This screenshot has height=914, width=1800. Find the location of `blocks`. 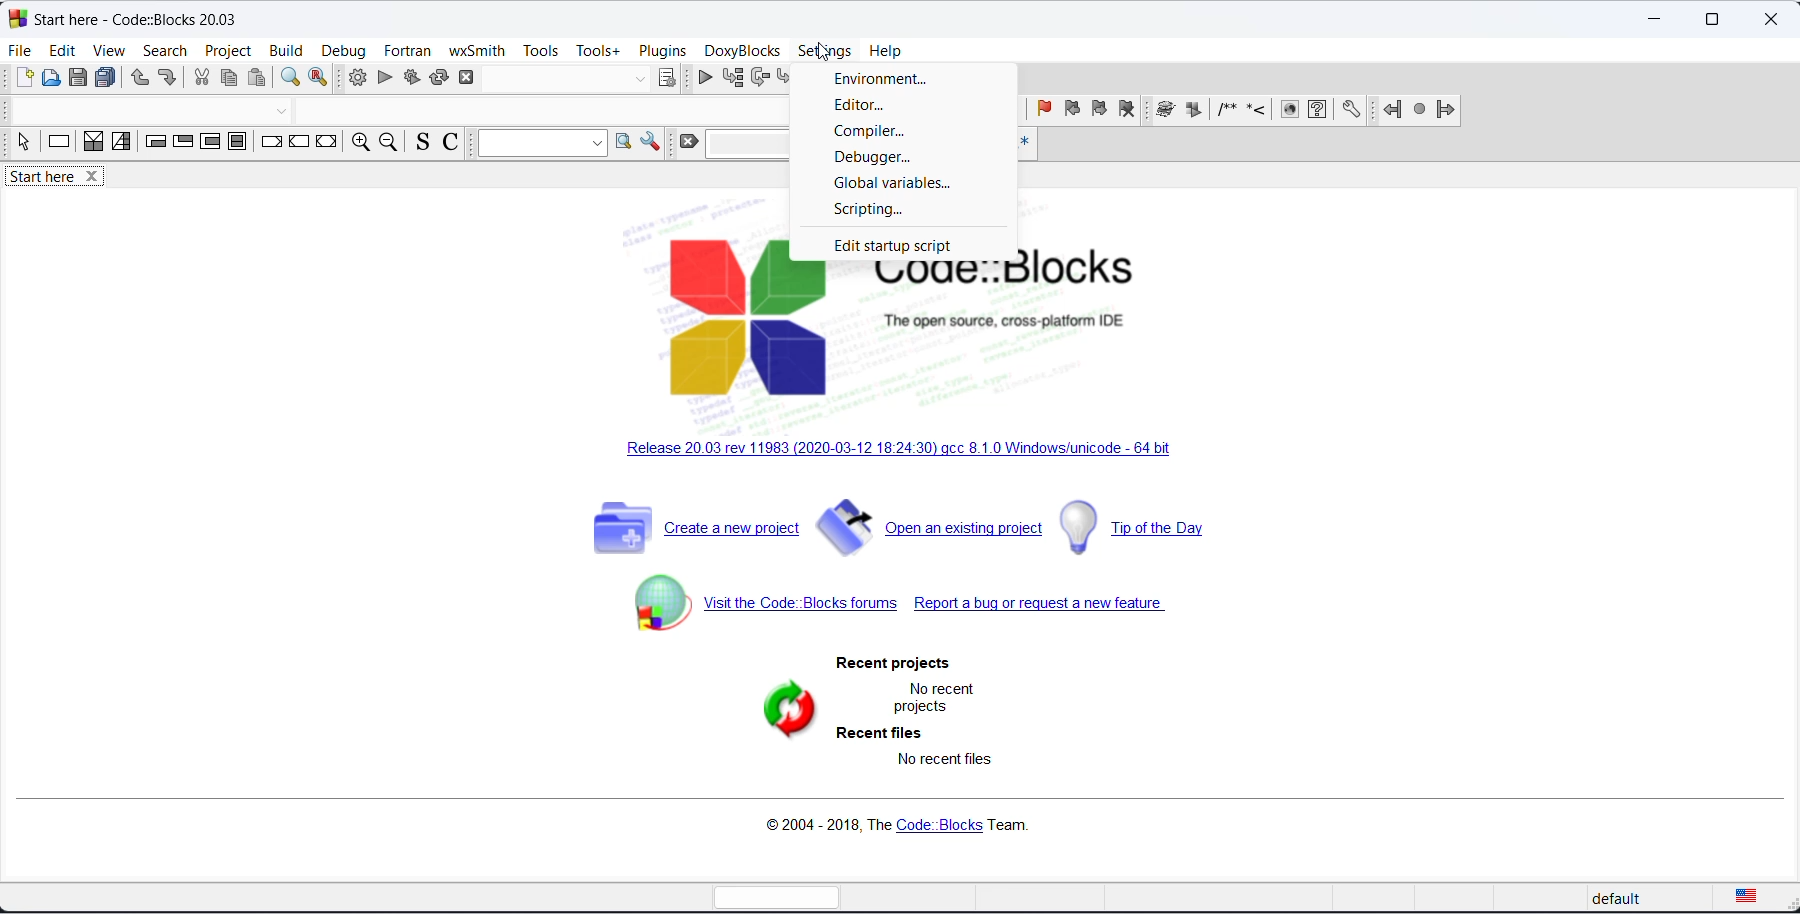

blocks is located at coordinates (1289, 108).